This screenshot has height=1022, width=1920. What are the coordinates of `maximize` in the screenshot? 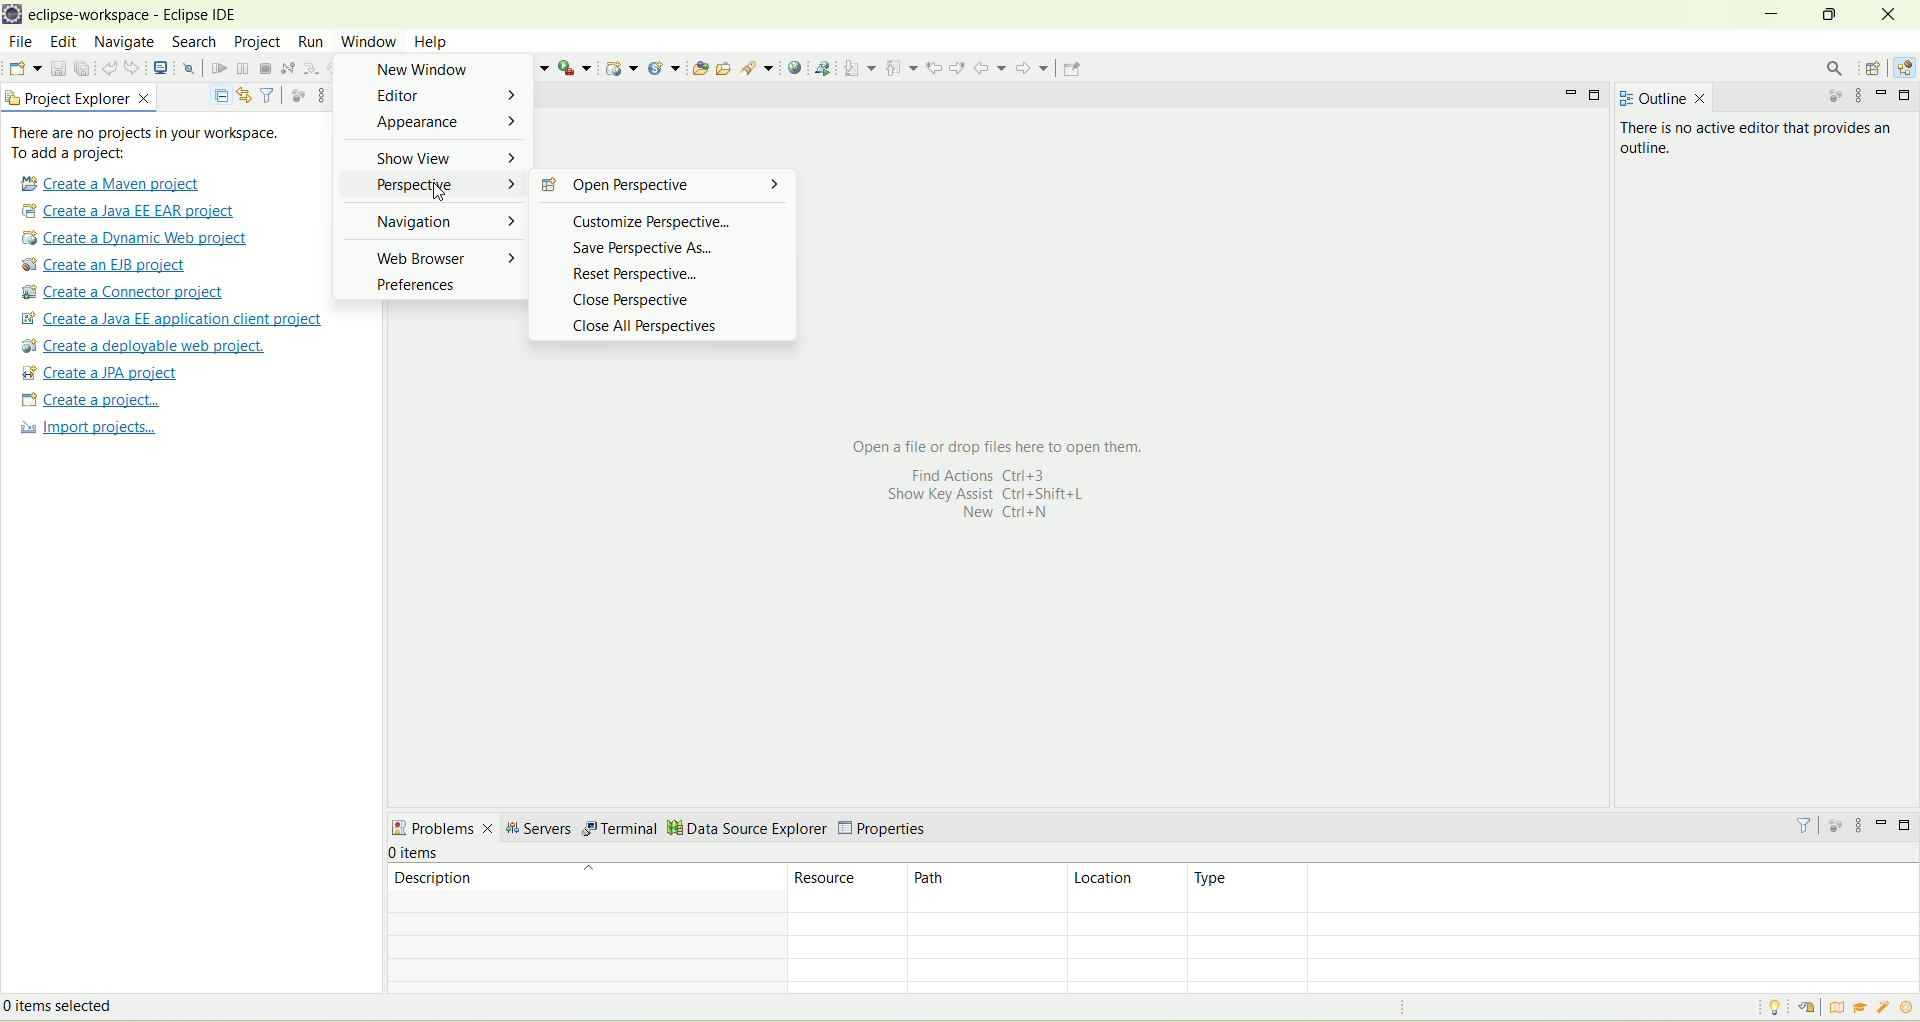 It's located at (1908, 96).